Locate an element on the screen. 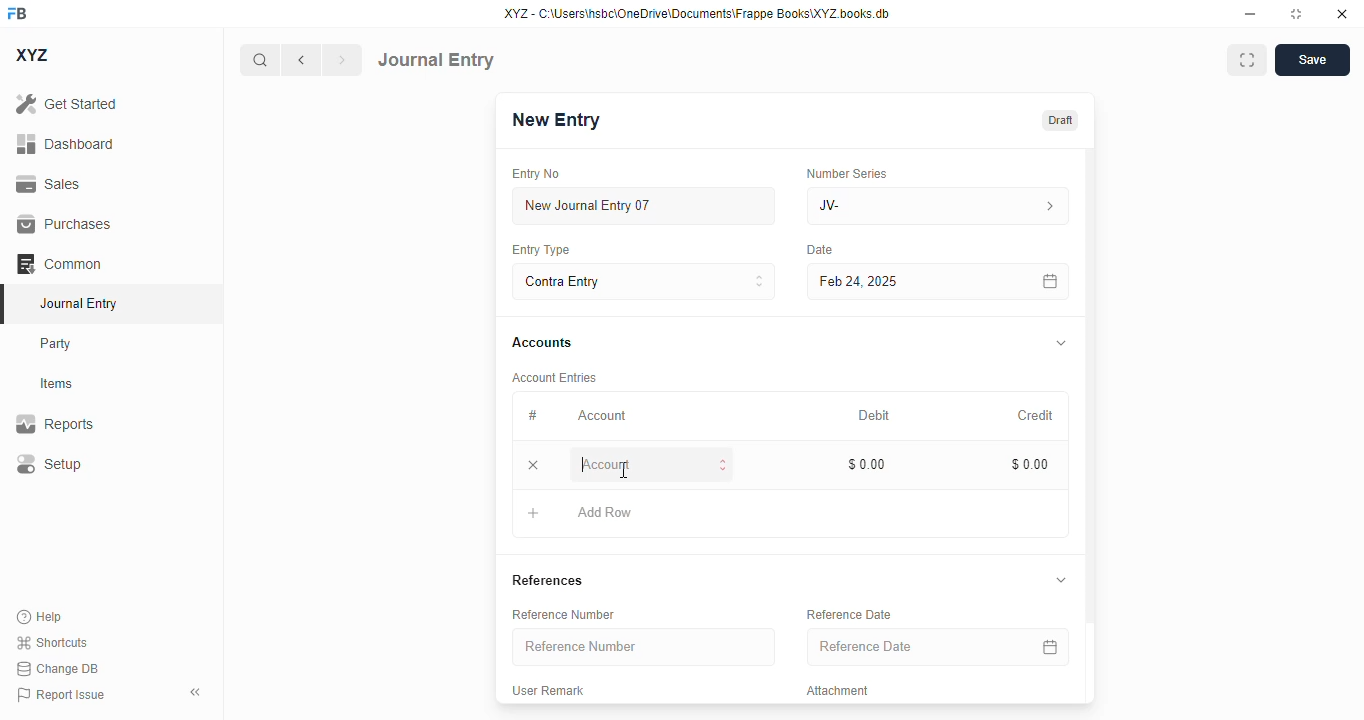 The width and height of the screenshot is (1364, 720). account is located at coordinates (602, 416).